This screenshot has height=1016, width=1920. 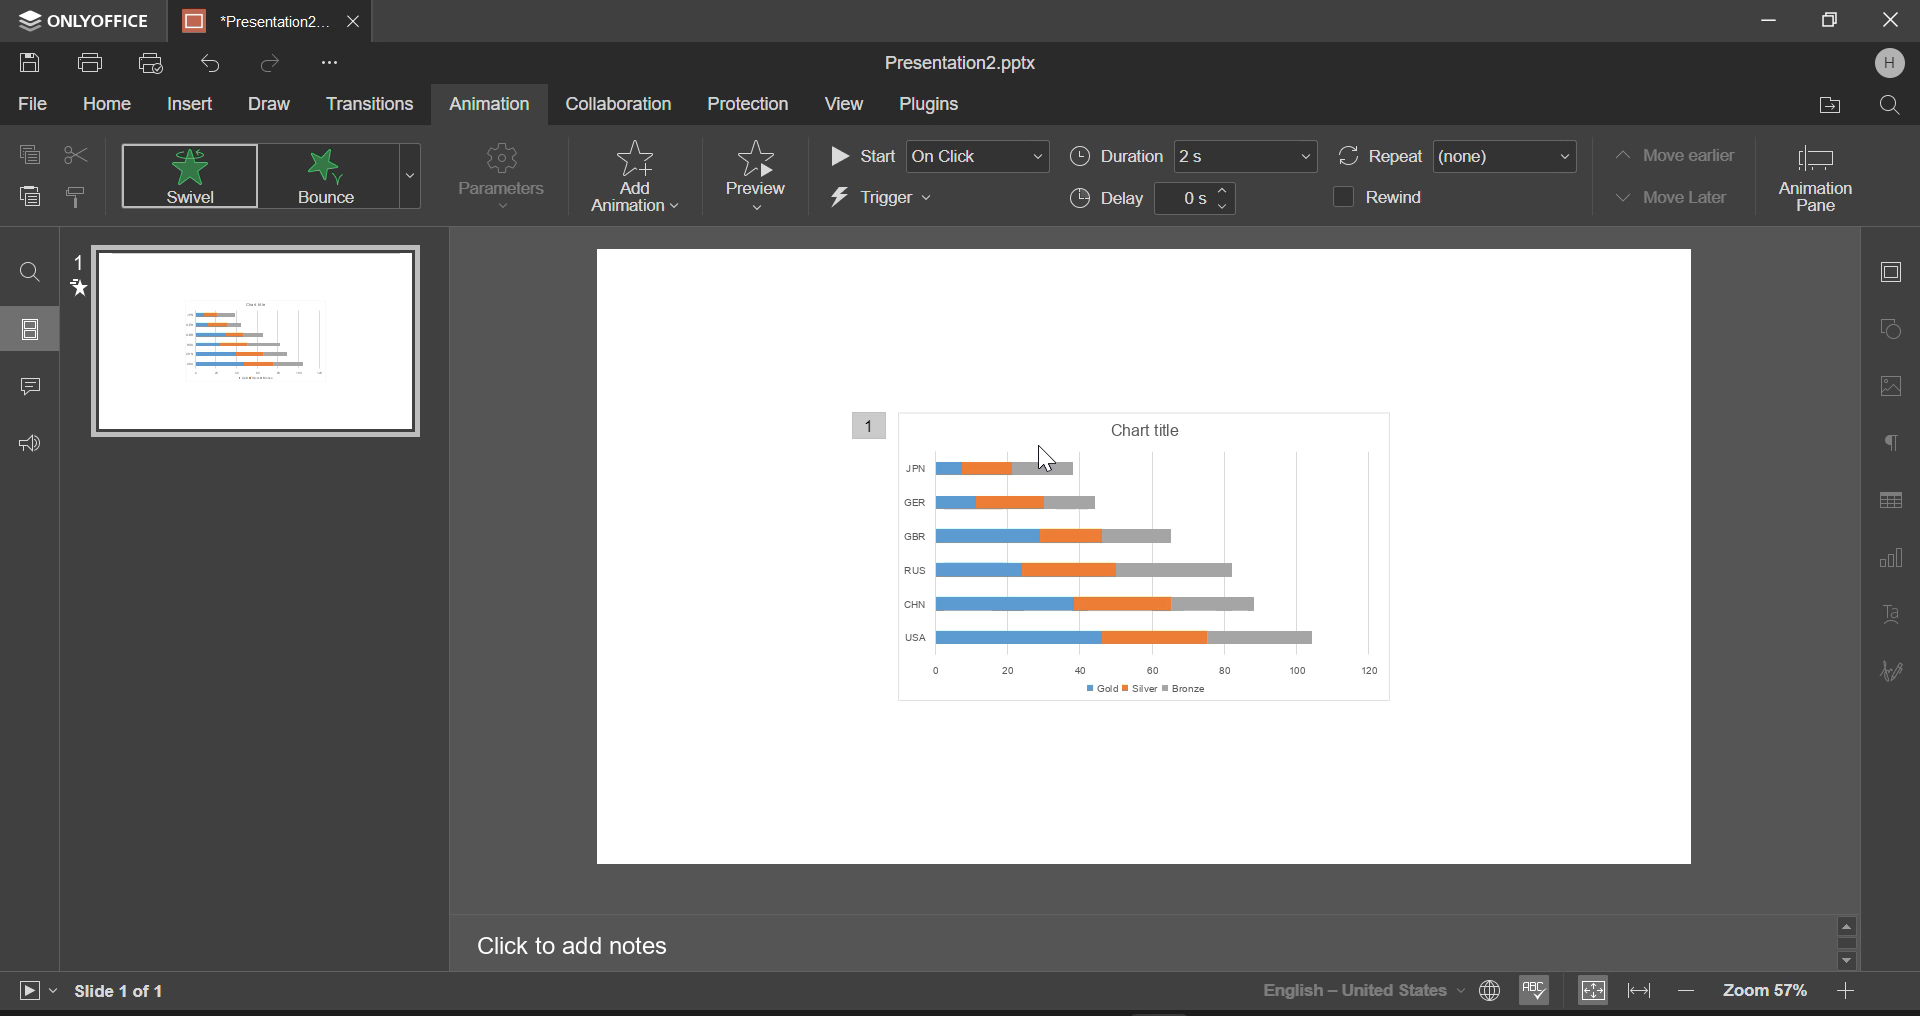 I want to click on Comments, so click(x=30, y=389).